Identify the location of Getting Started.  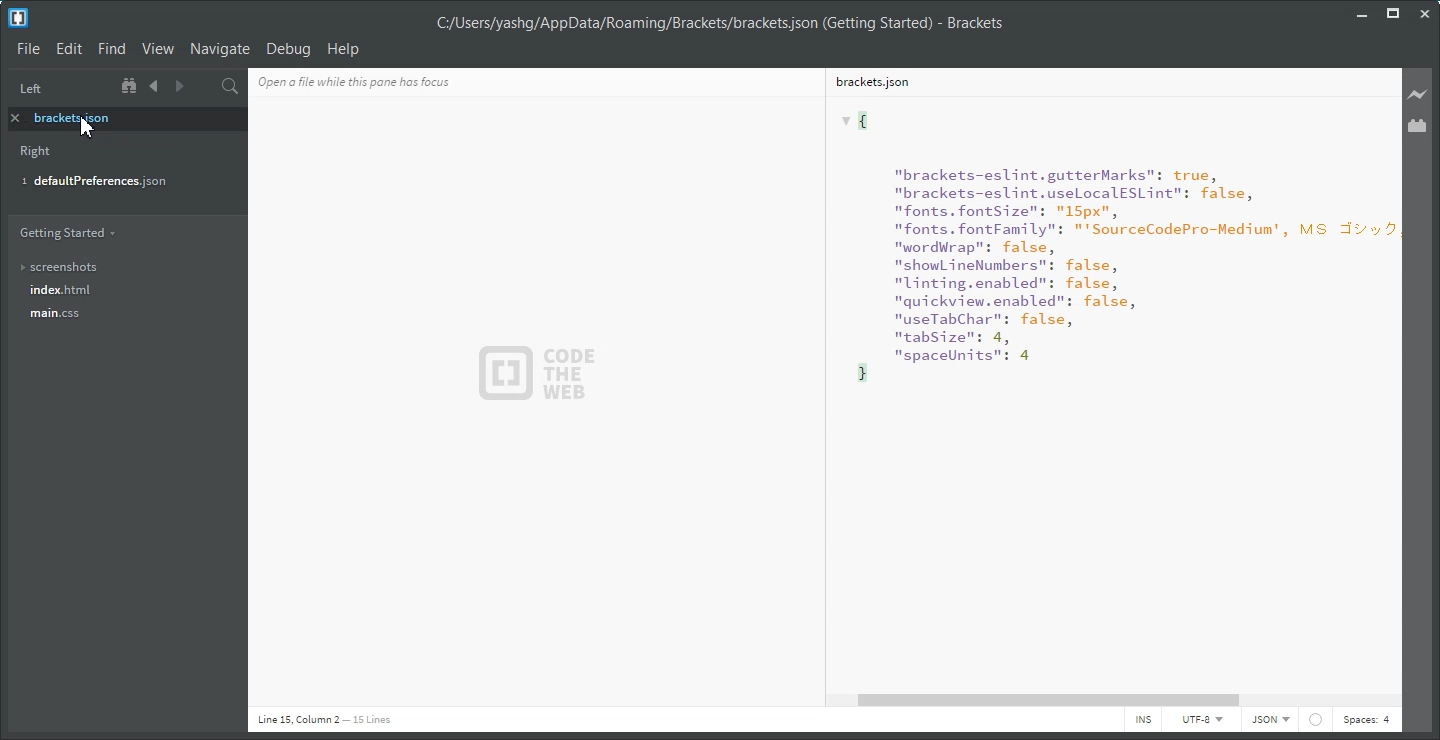
(67, 232).